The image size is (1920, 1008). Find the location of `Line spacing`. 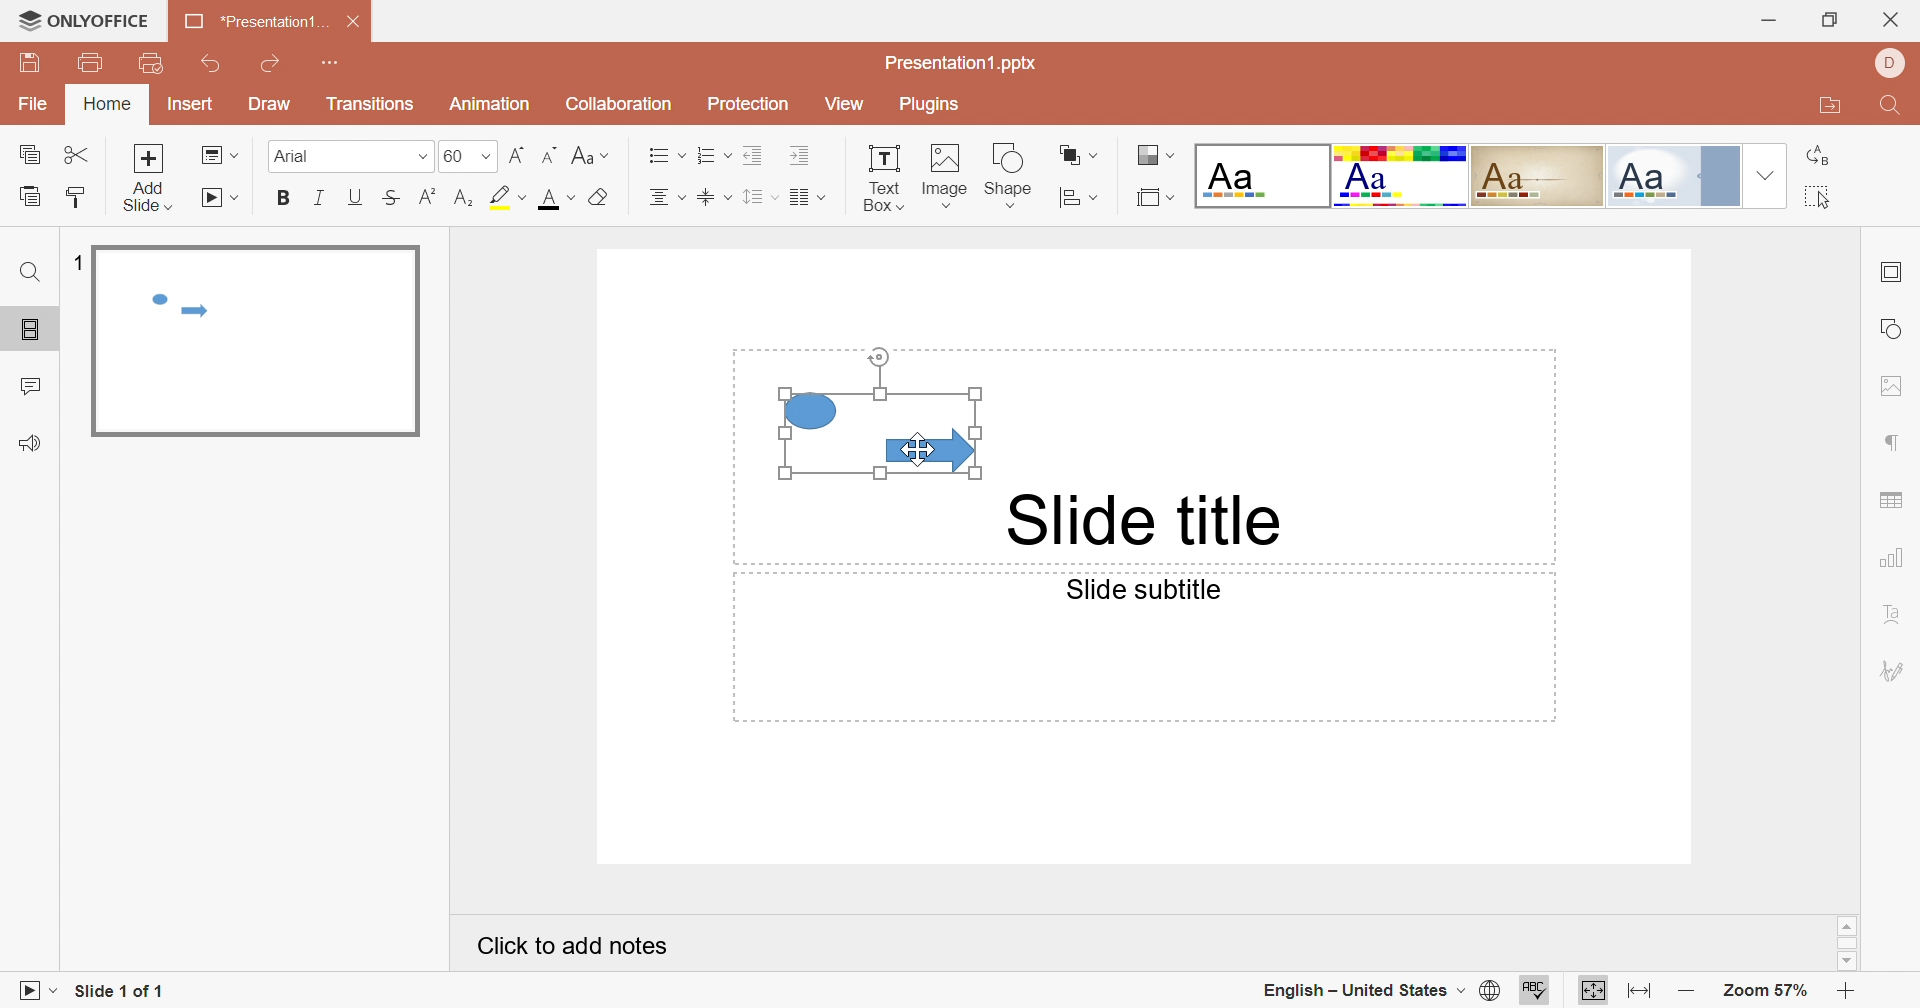

Line spacing is located at coordinates (757, 197).